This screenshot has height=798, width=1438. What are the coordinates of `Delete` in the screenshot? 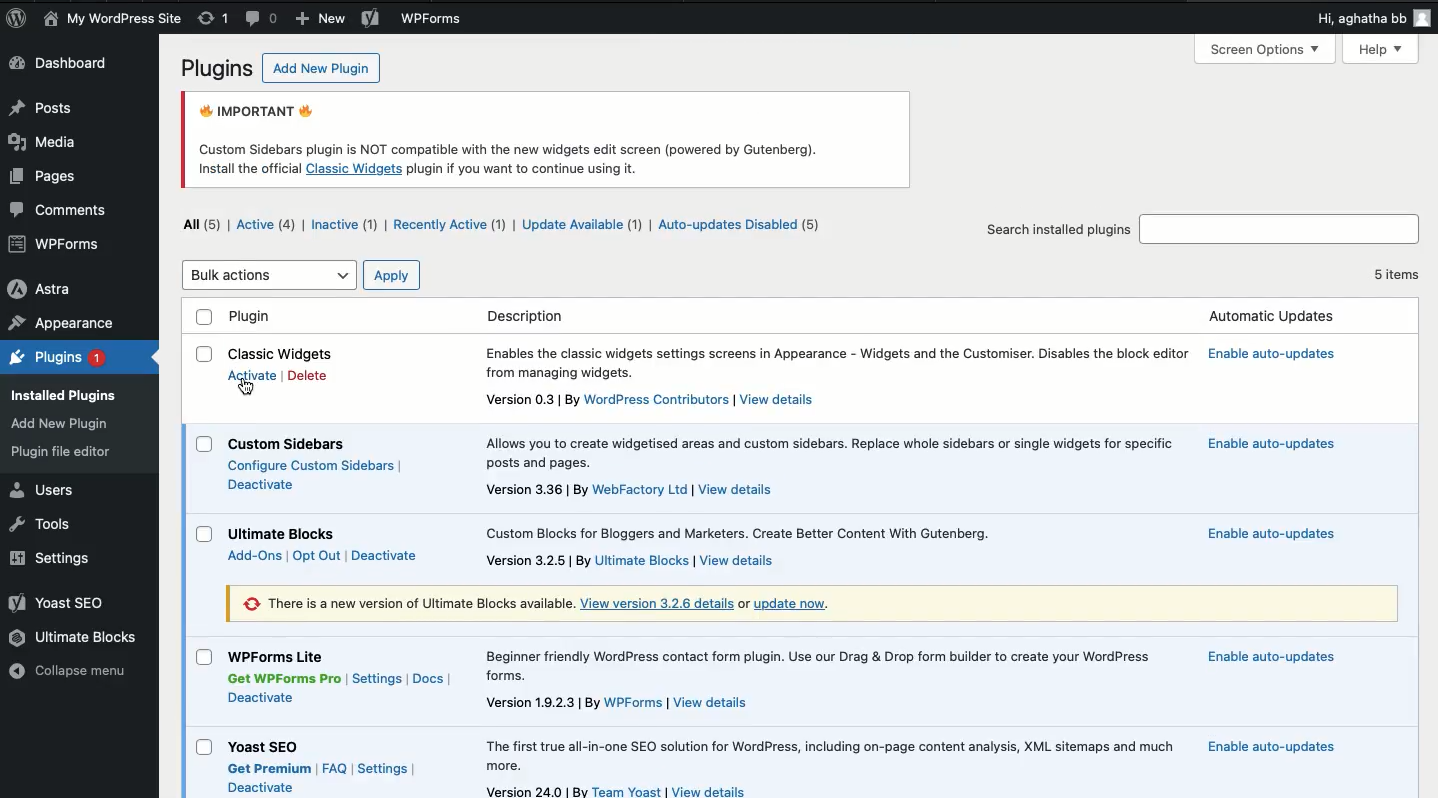 It's located at (307, 377).